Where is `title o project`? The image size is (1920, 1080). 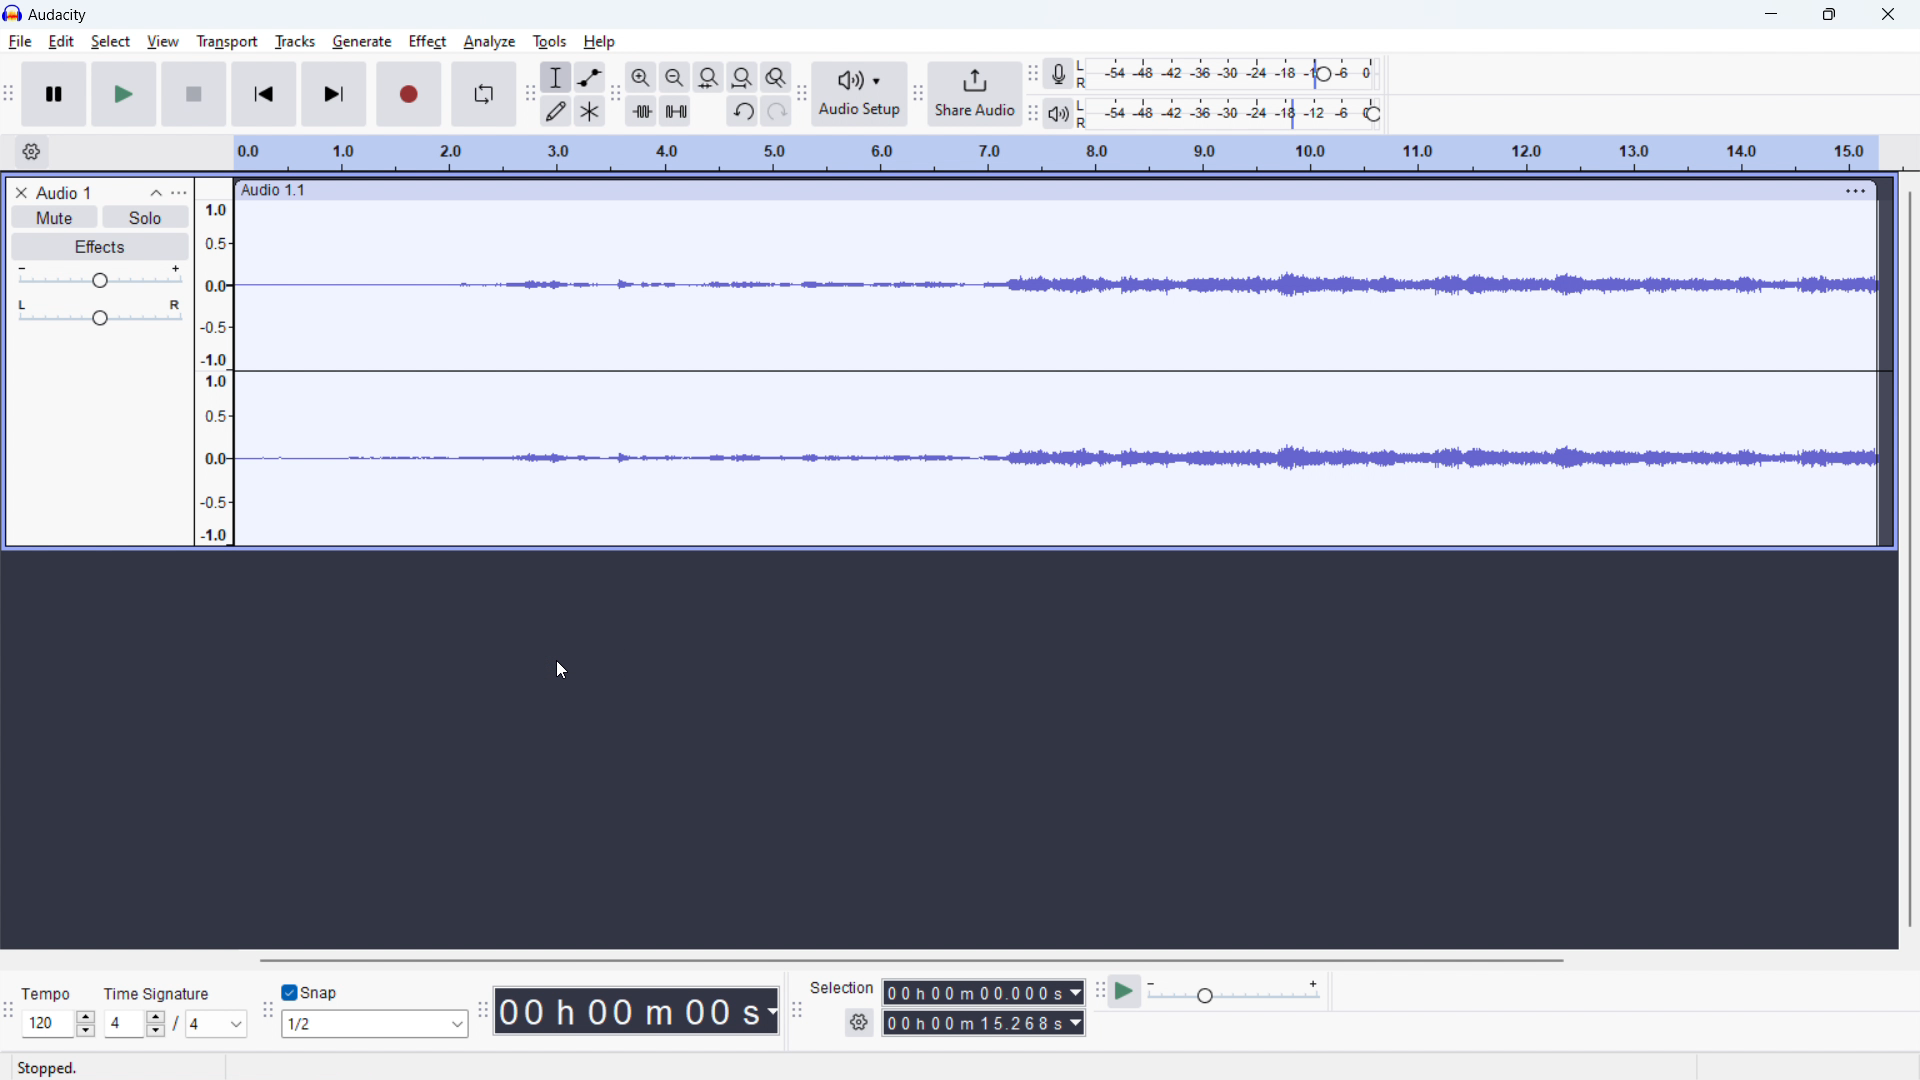 title o project is located at coordinates (65, 192).